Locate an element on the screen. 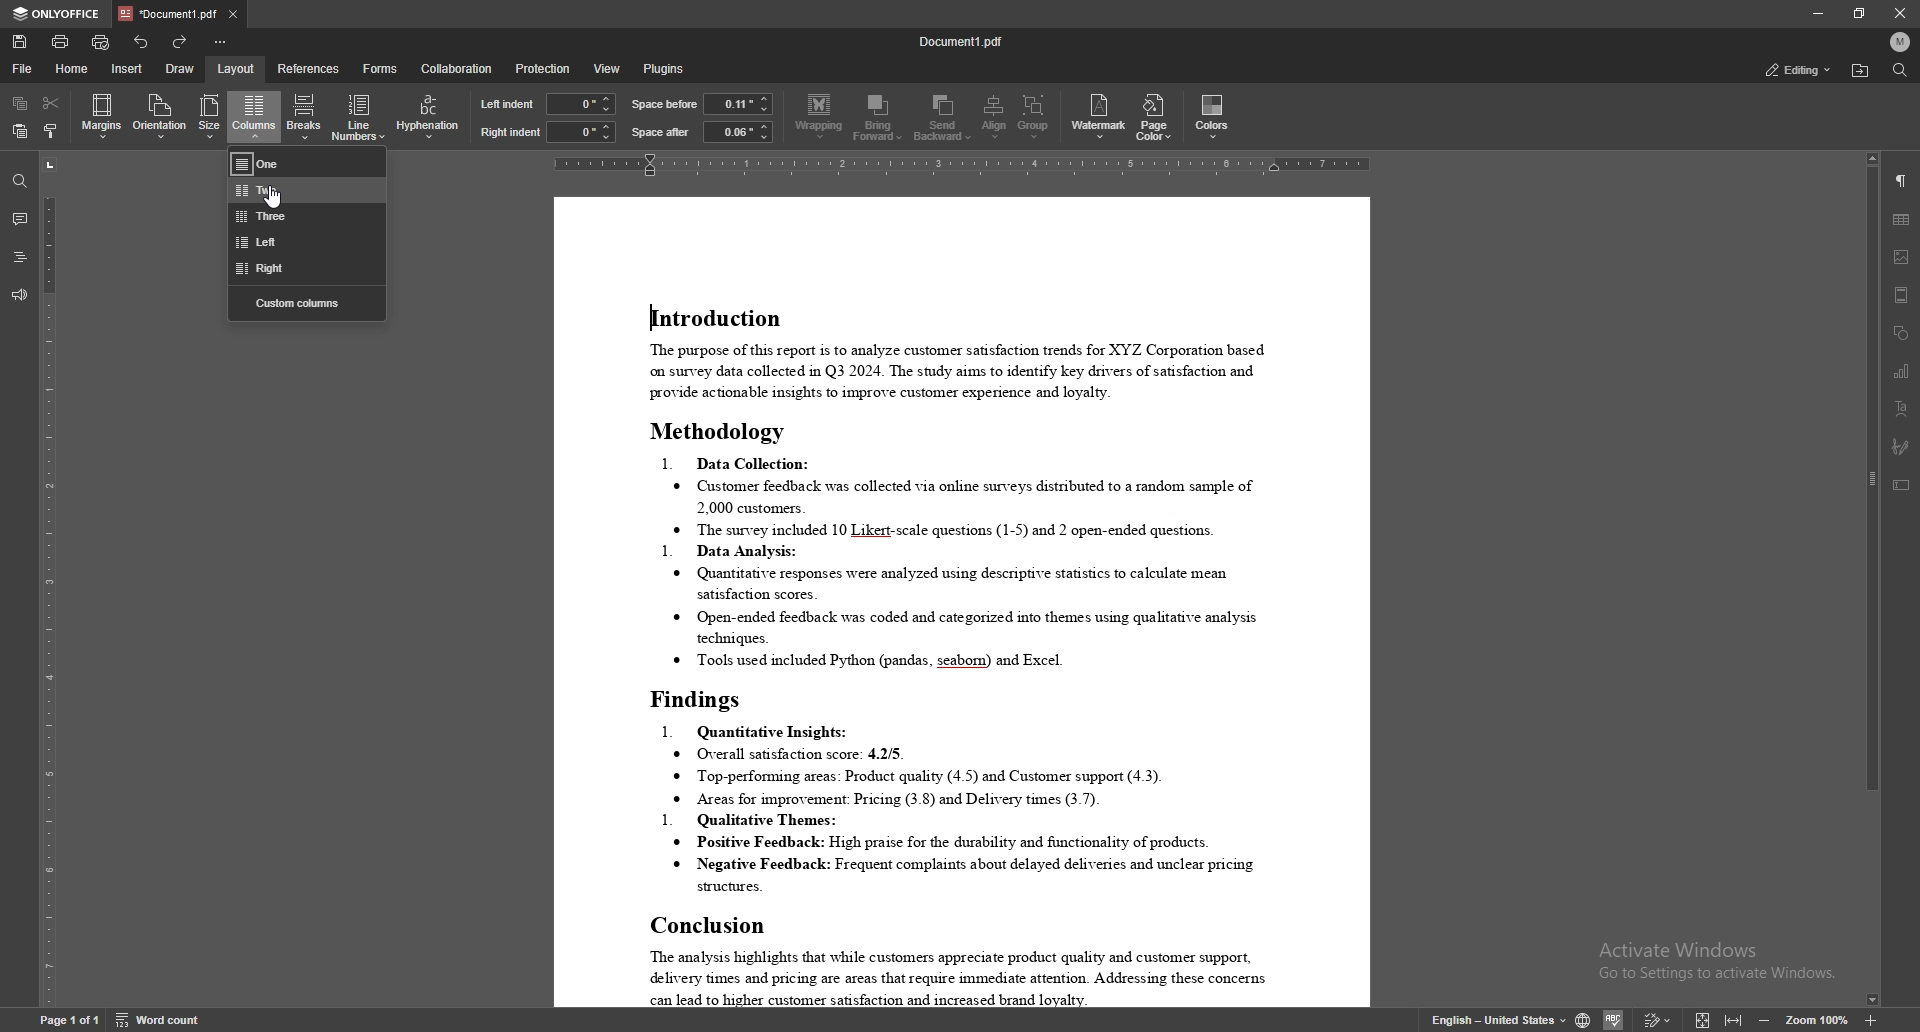 The width and height of the screenshot is (1920, 1032). tab is located at coordinates (167, 14).